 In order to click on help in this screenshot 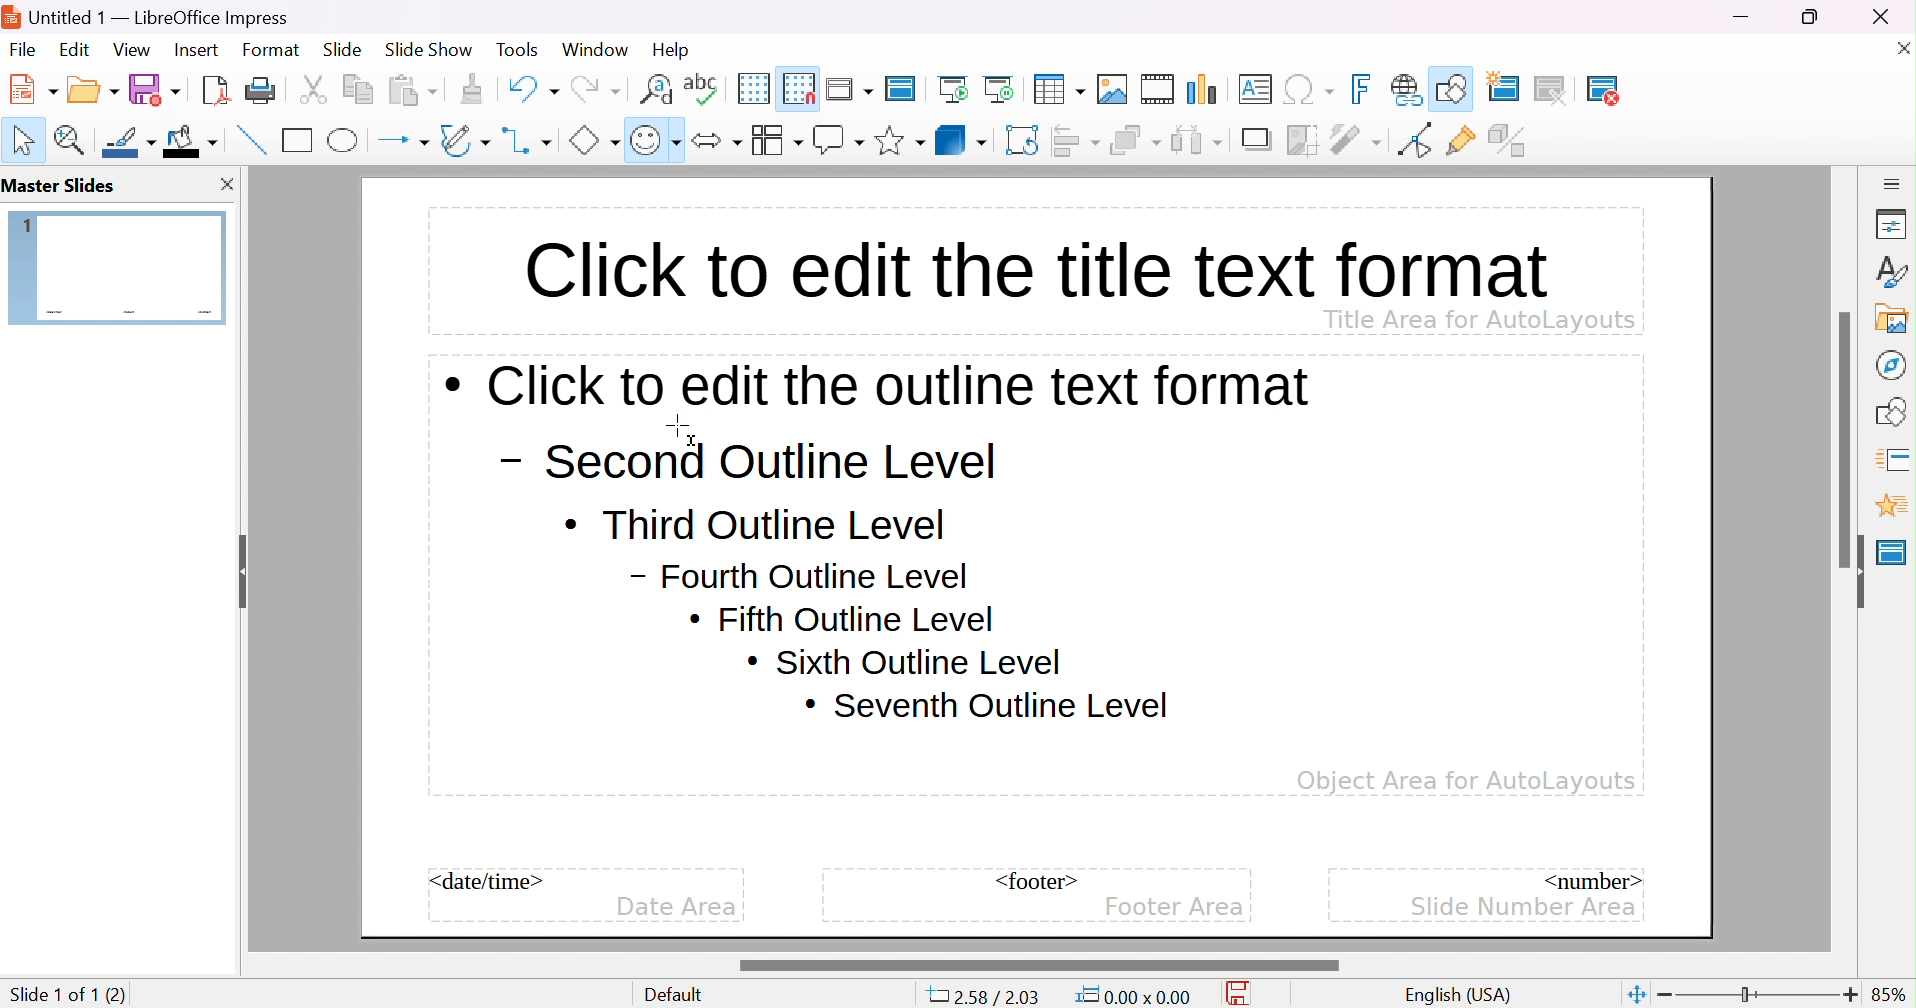, I will do `click(673, 50)`.